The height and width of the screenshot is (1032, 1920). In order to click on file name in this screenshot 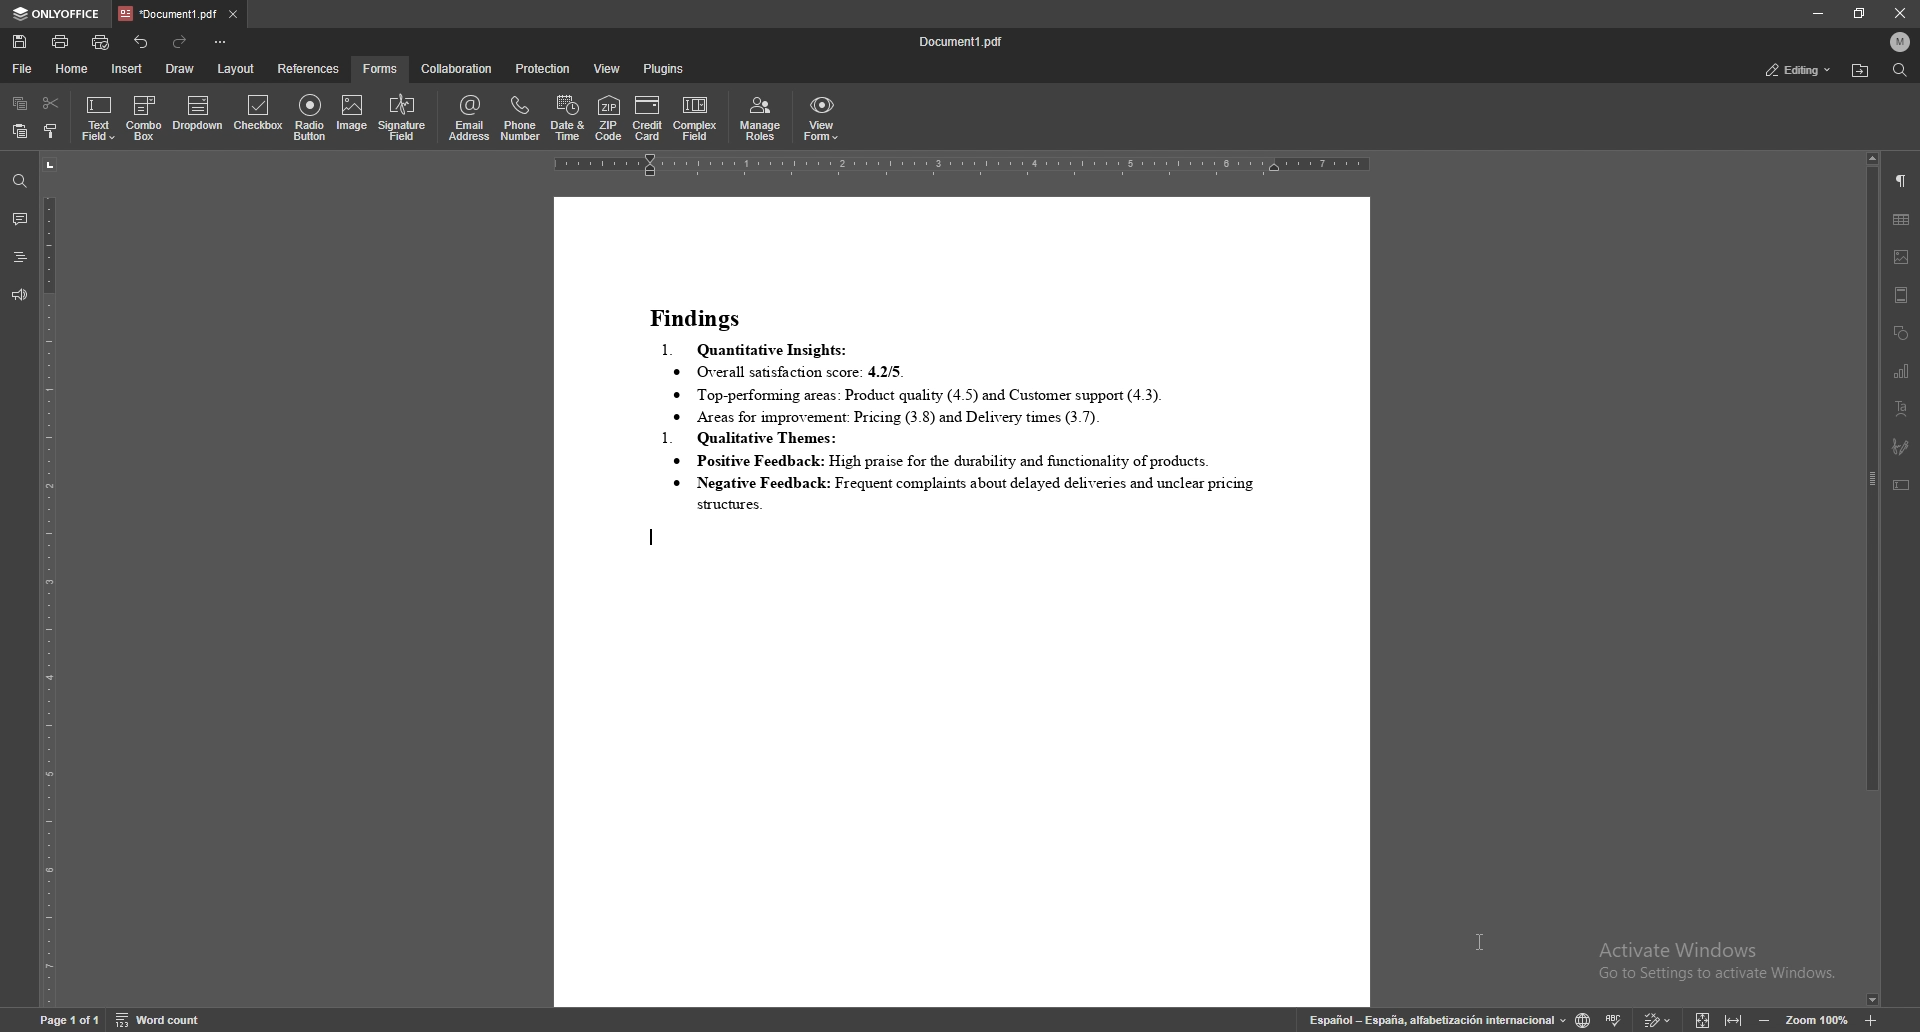, I will do `click(963, 44)`.